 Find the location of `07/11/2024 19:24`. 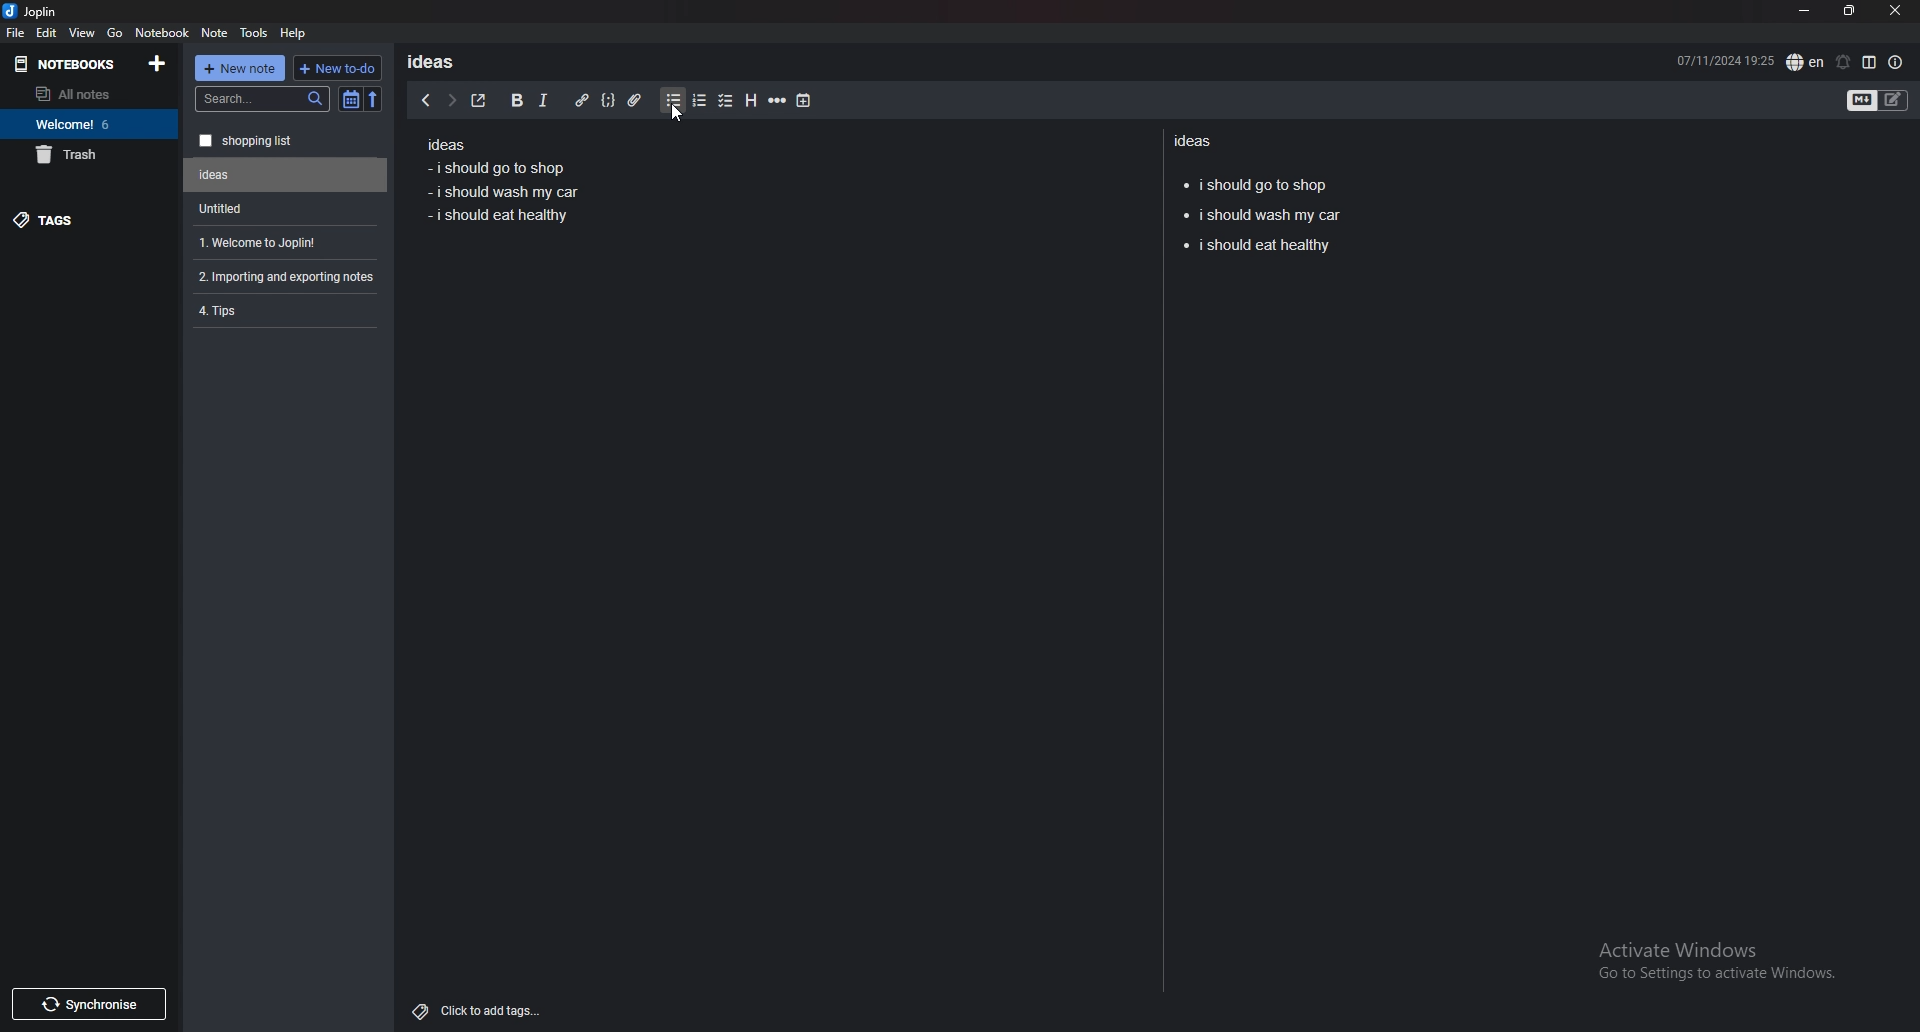

07/11/2024 19:24 is located at coordinates (1725, 59).